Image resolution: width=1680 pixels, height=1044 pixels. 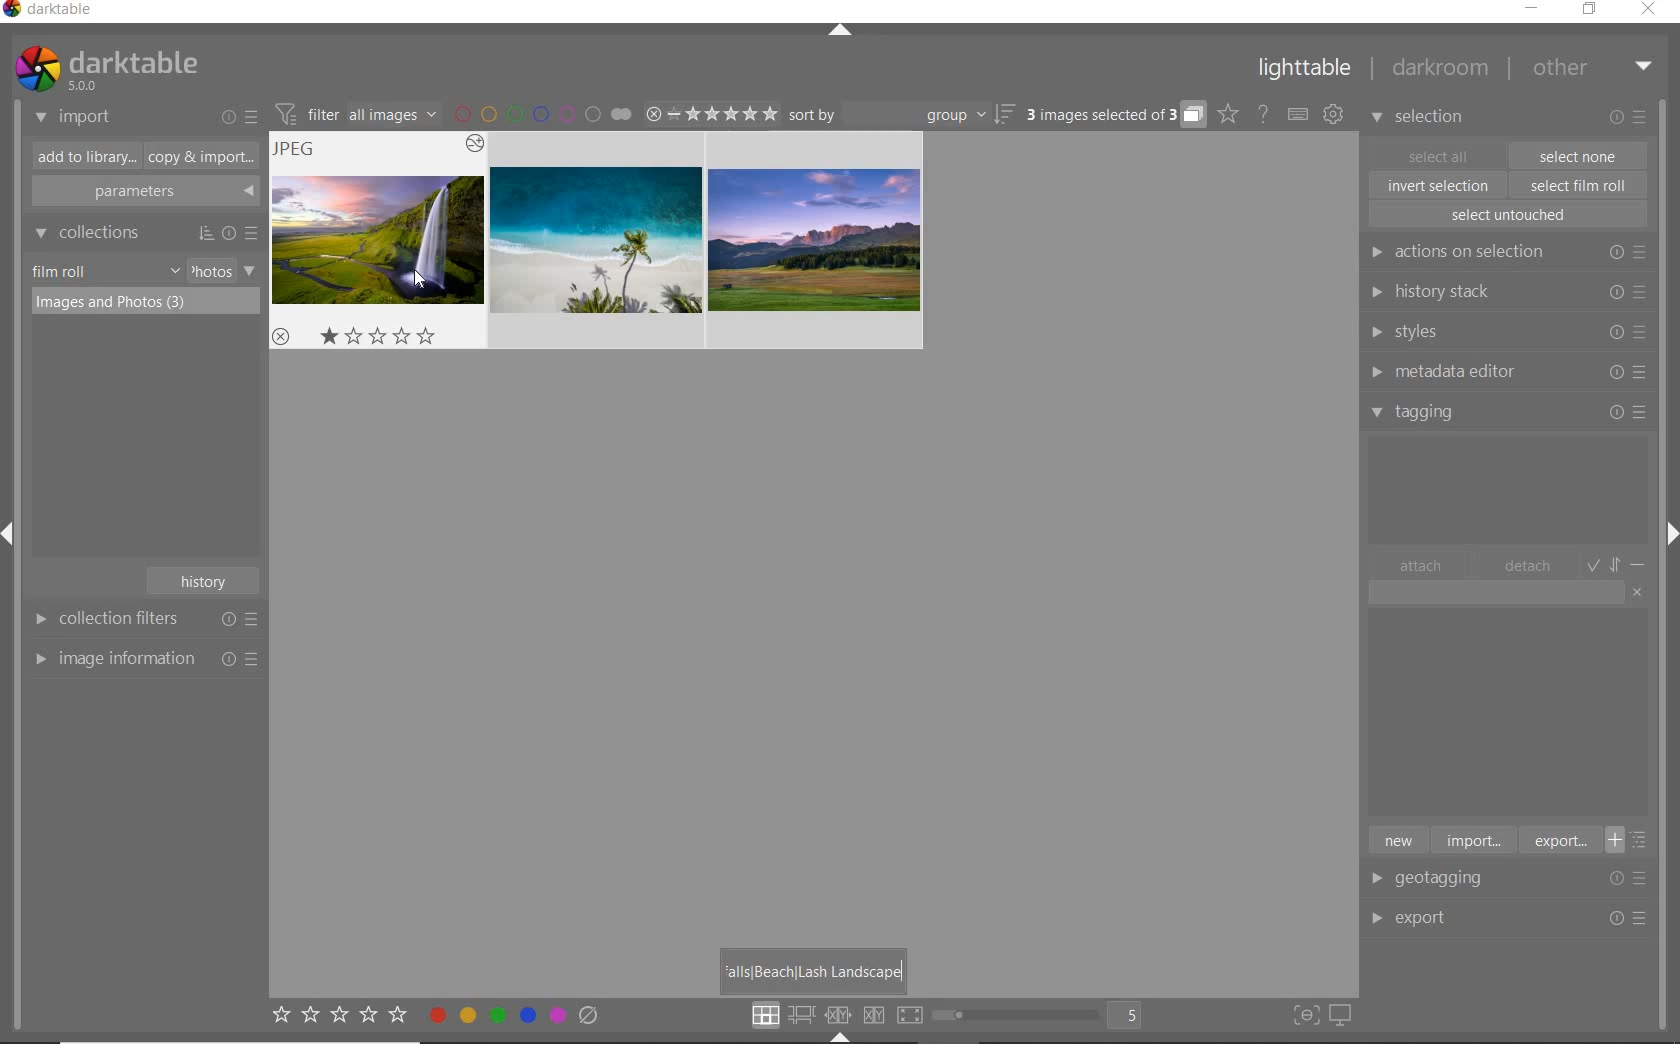 What do you see at coordinates (1305, 72) in the screenshot?
I see `lighttable` at bounding box center [1305, 72].